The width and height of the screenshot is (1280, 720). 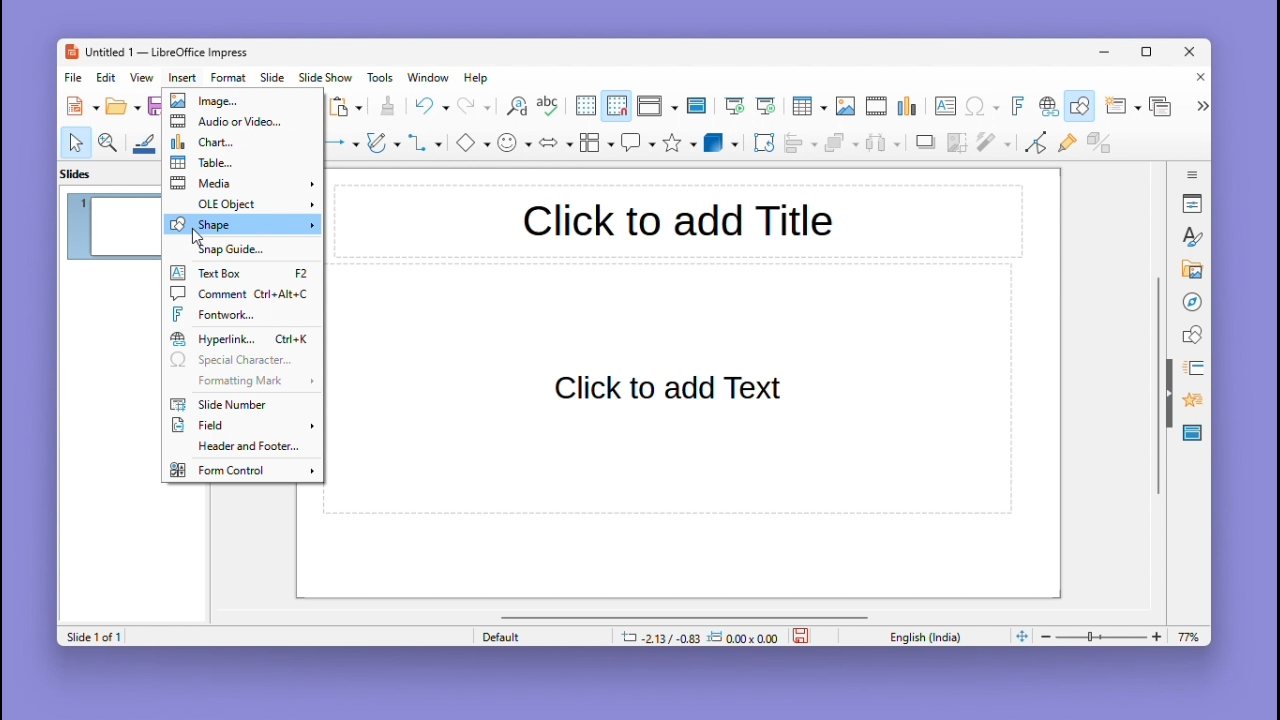 What do you see at coordinates (1200, 106) in the screenshot?
I see `expand` at bounding box center [1200, 106].